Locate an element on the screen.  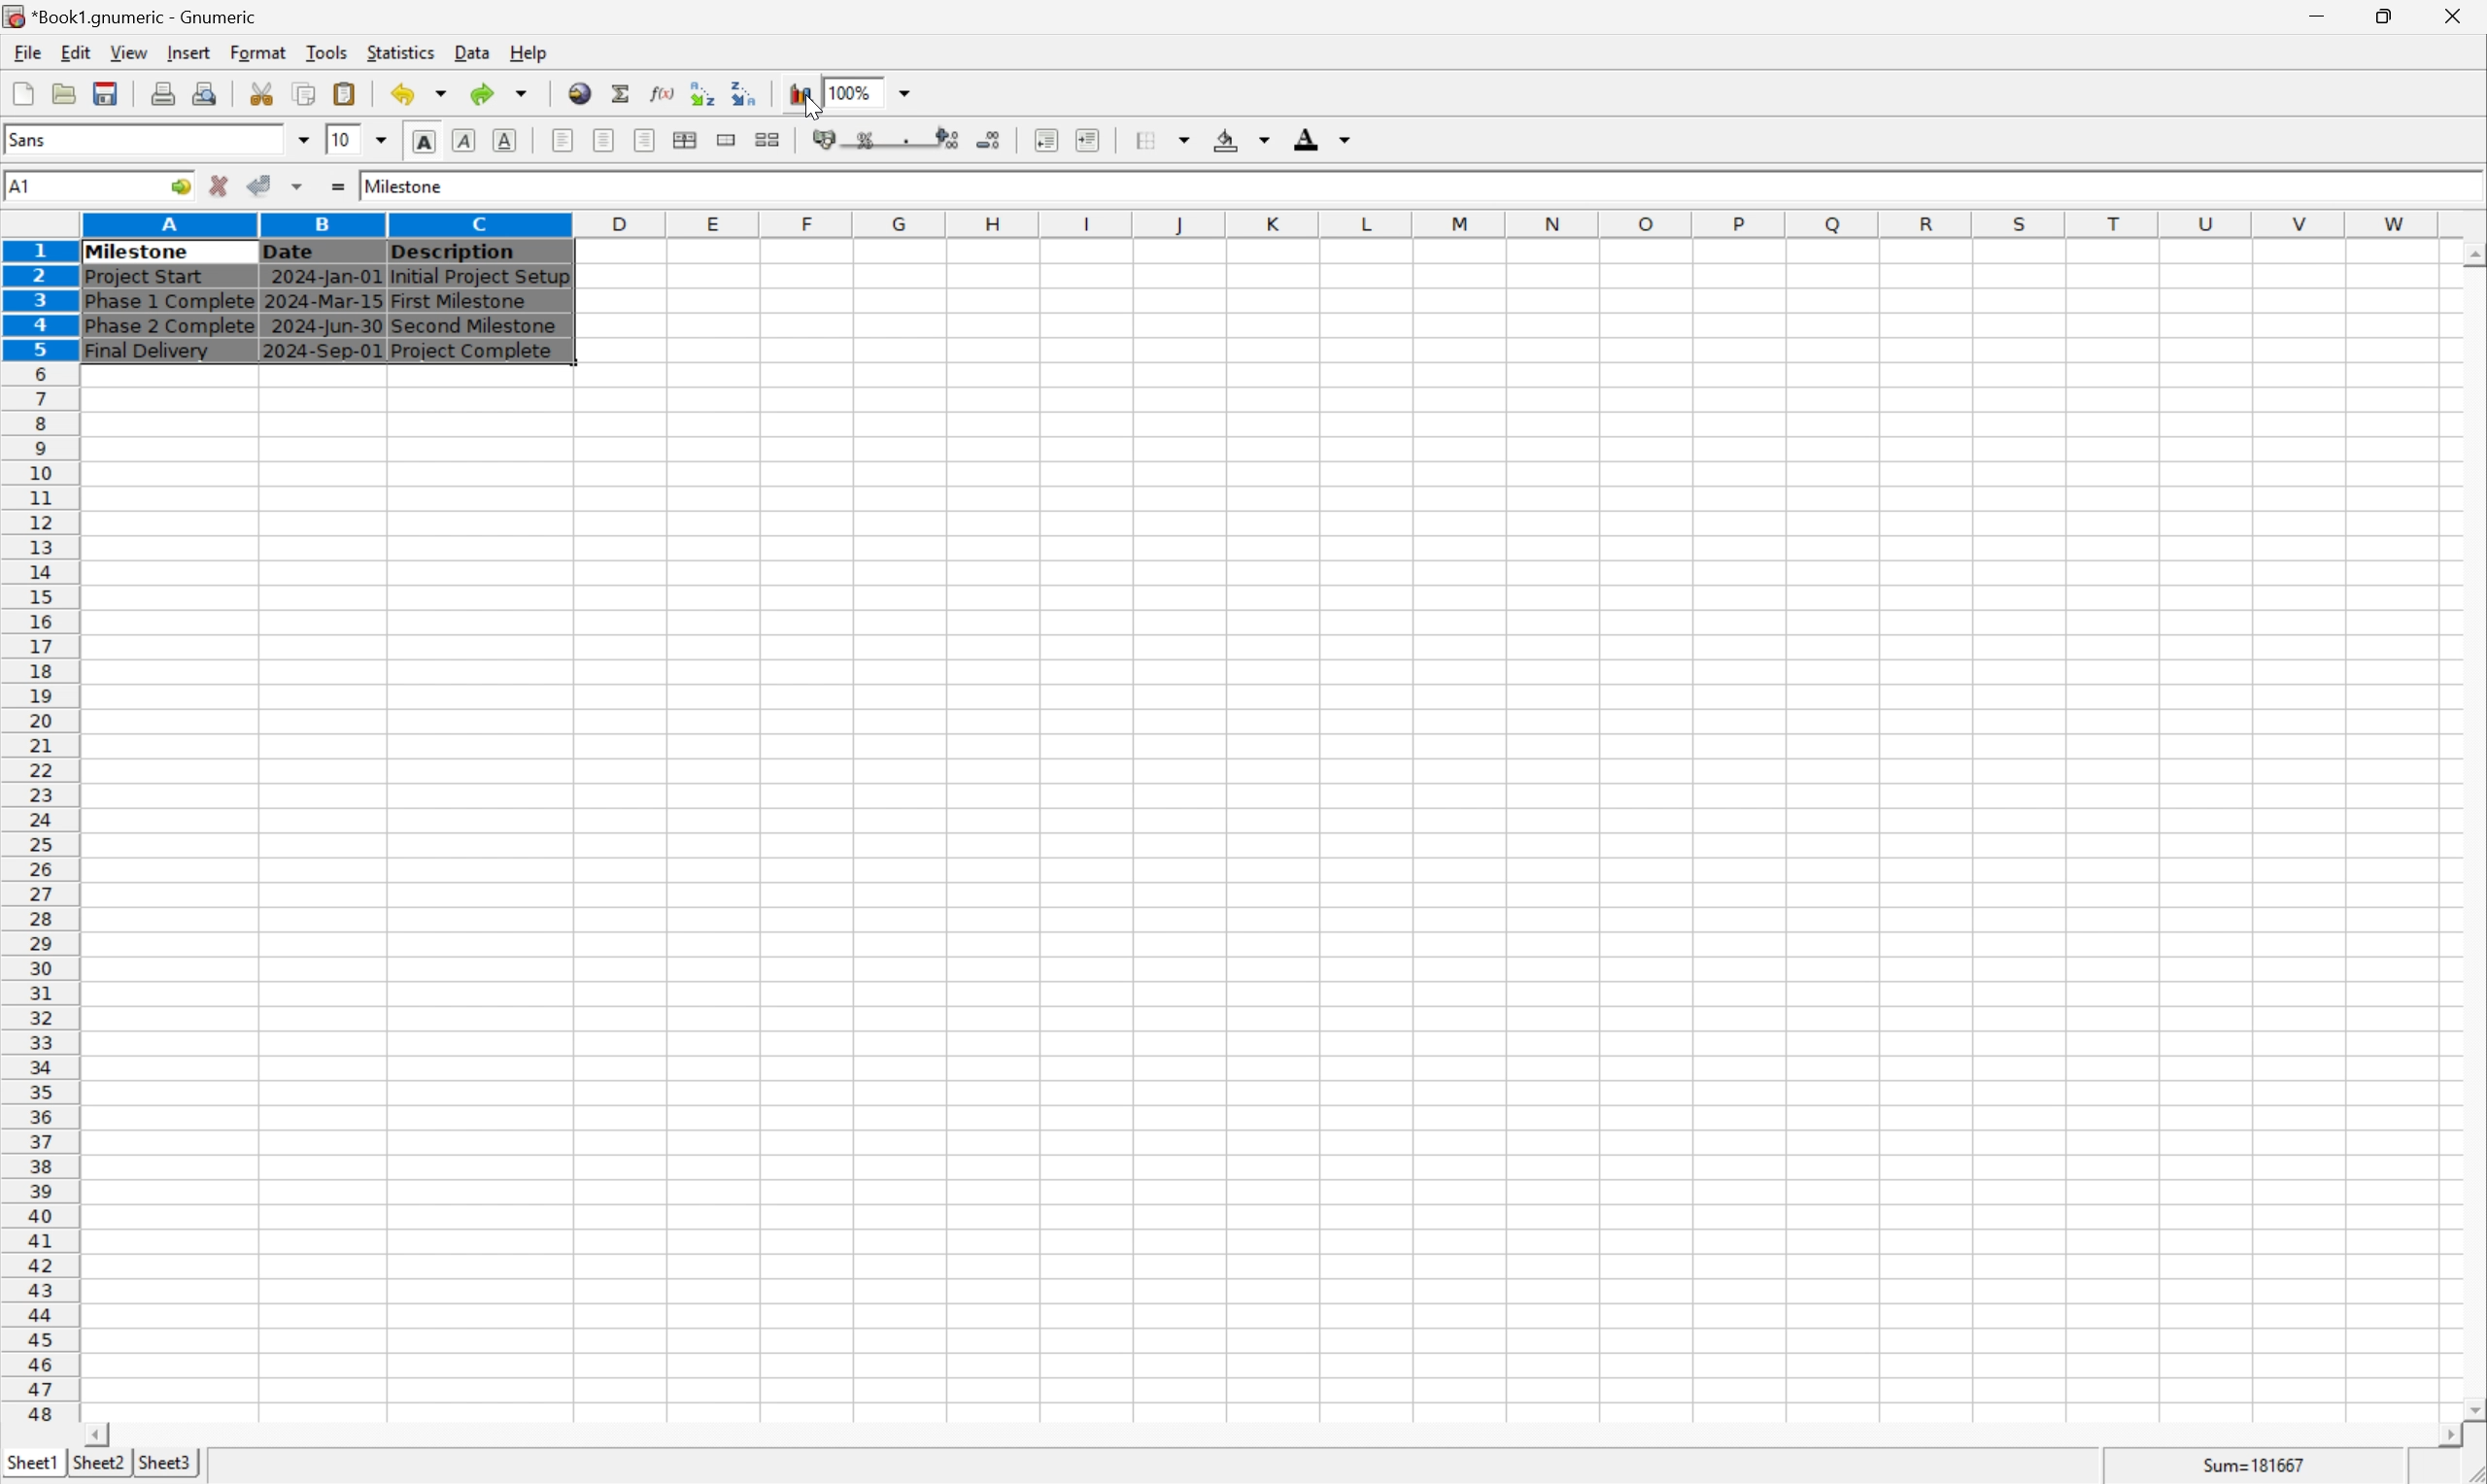
data is located at coordinates (471, 48).